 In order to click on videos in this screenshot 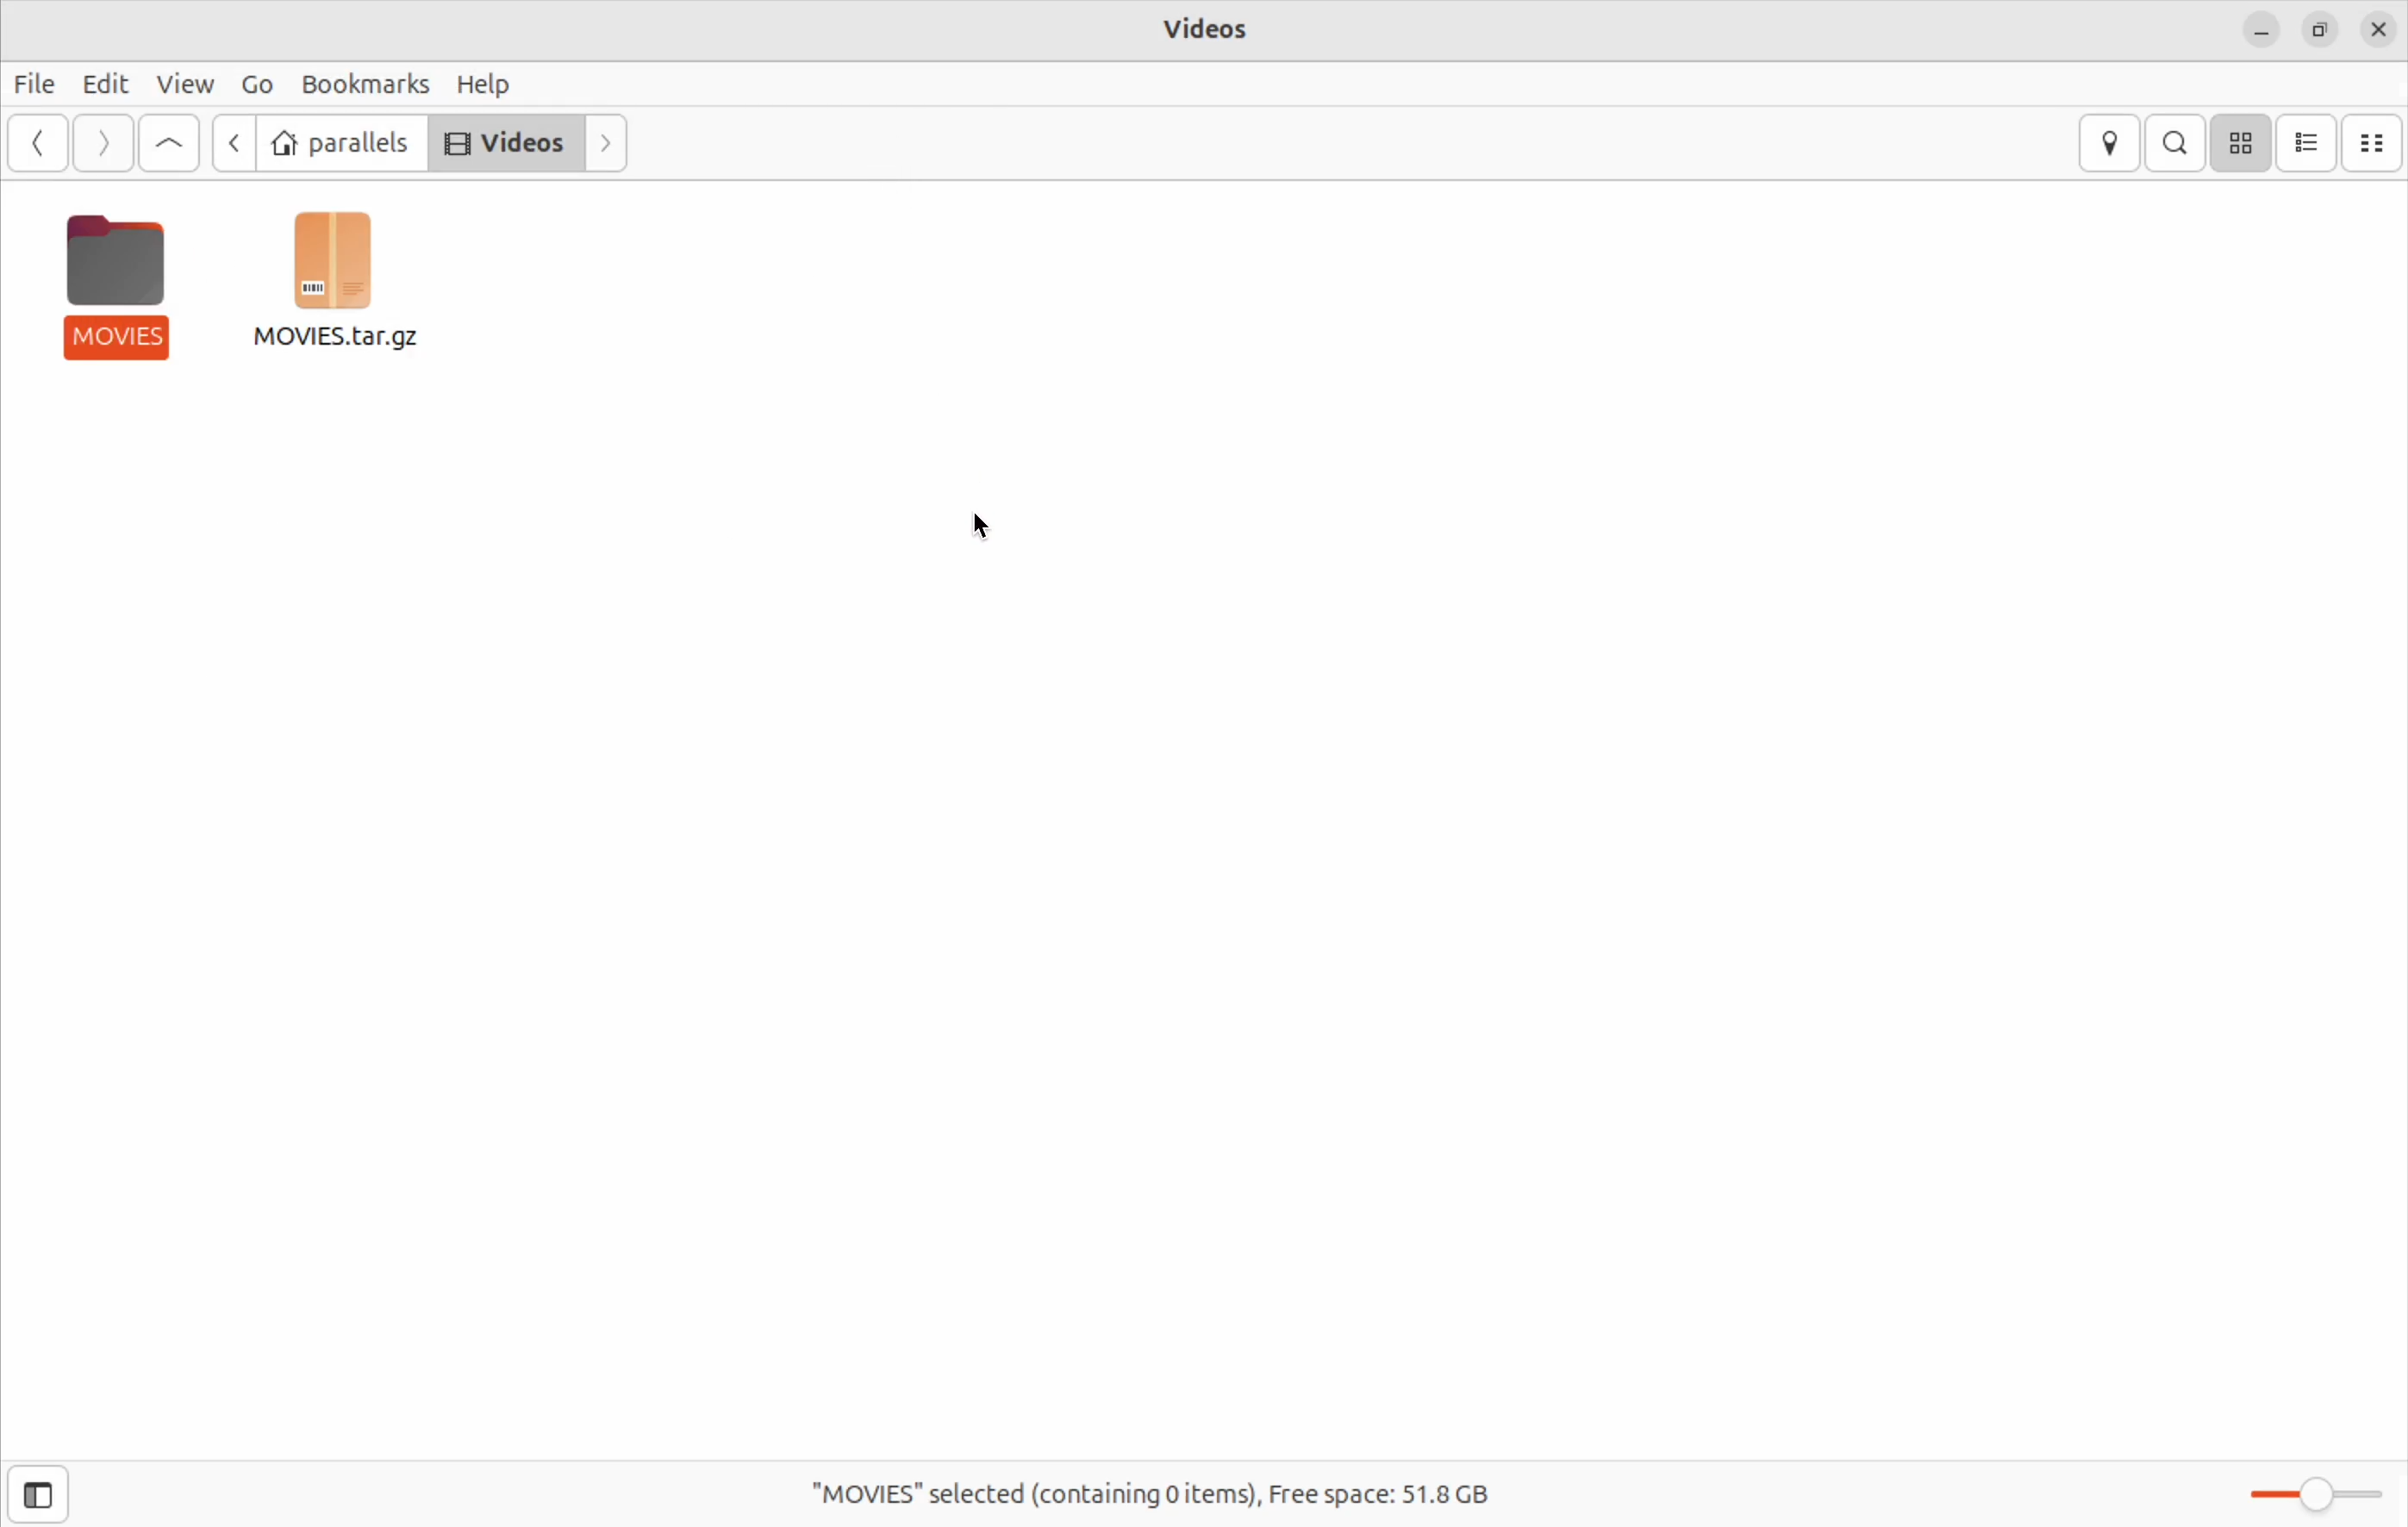, I will do `click(1215, 33)`.